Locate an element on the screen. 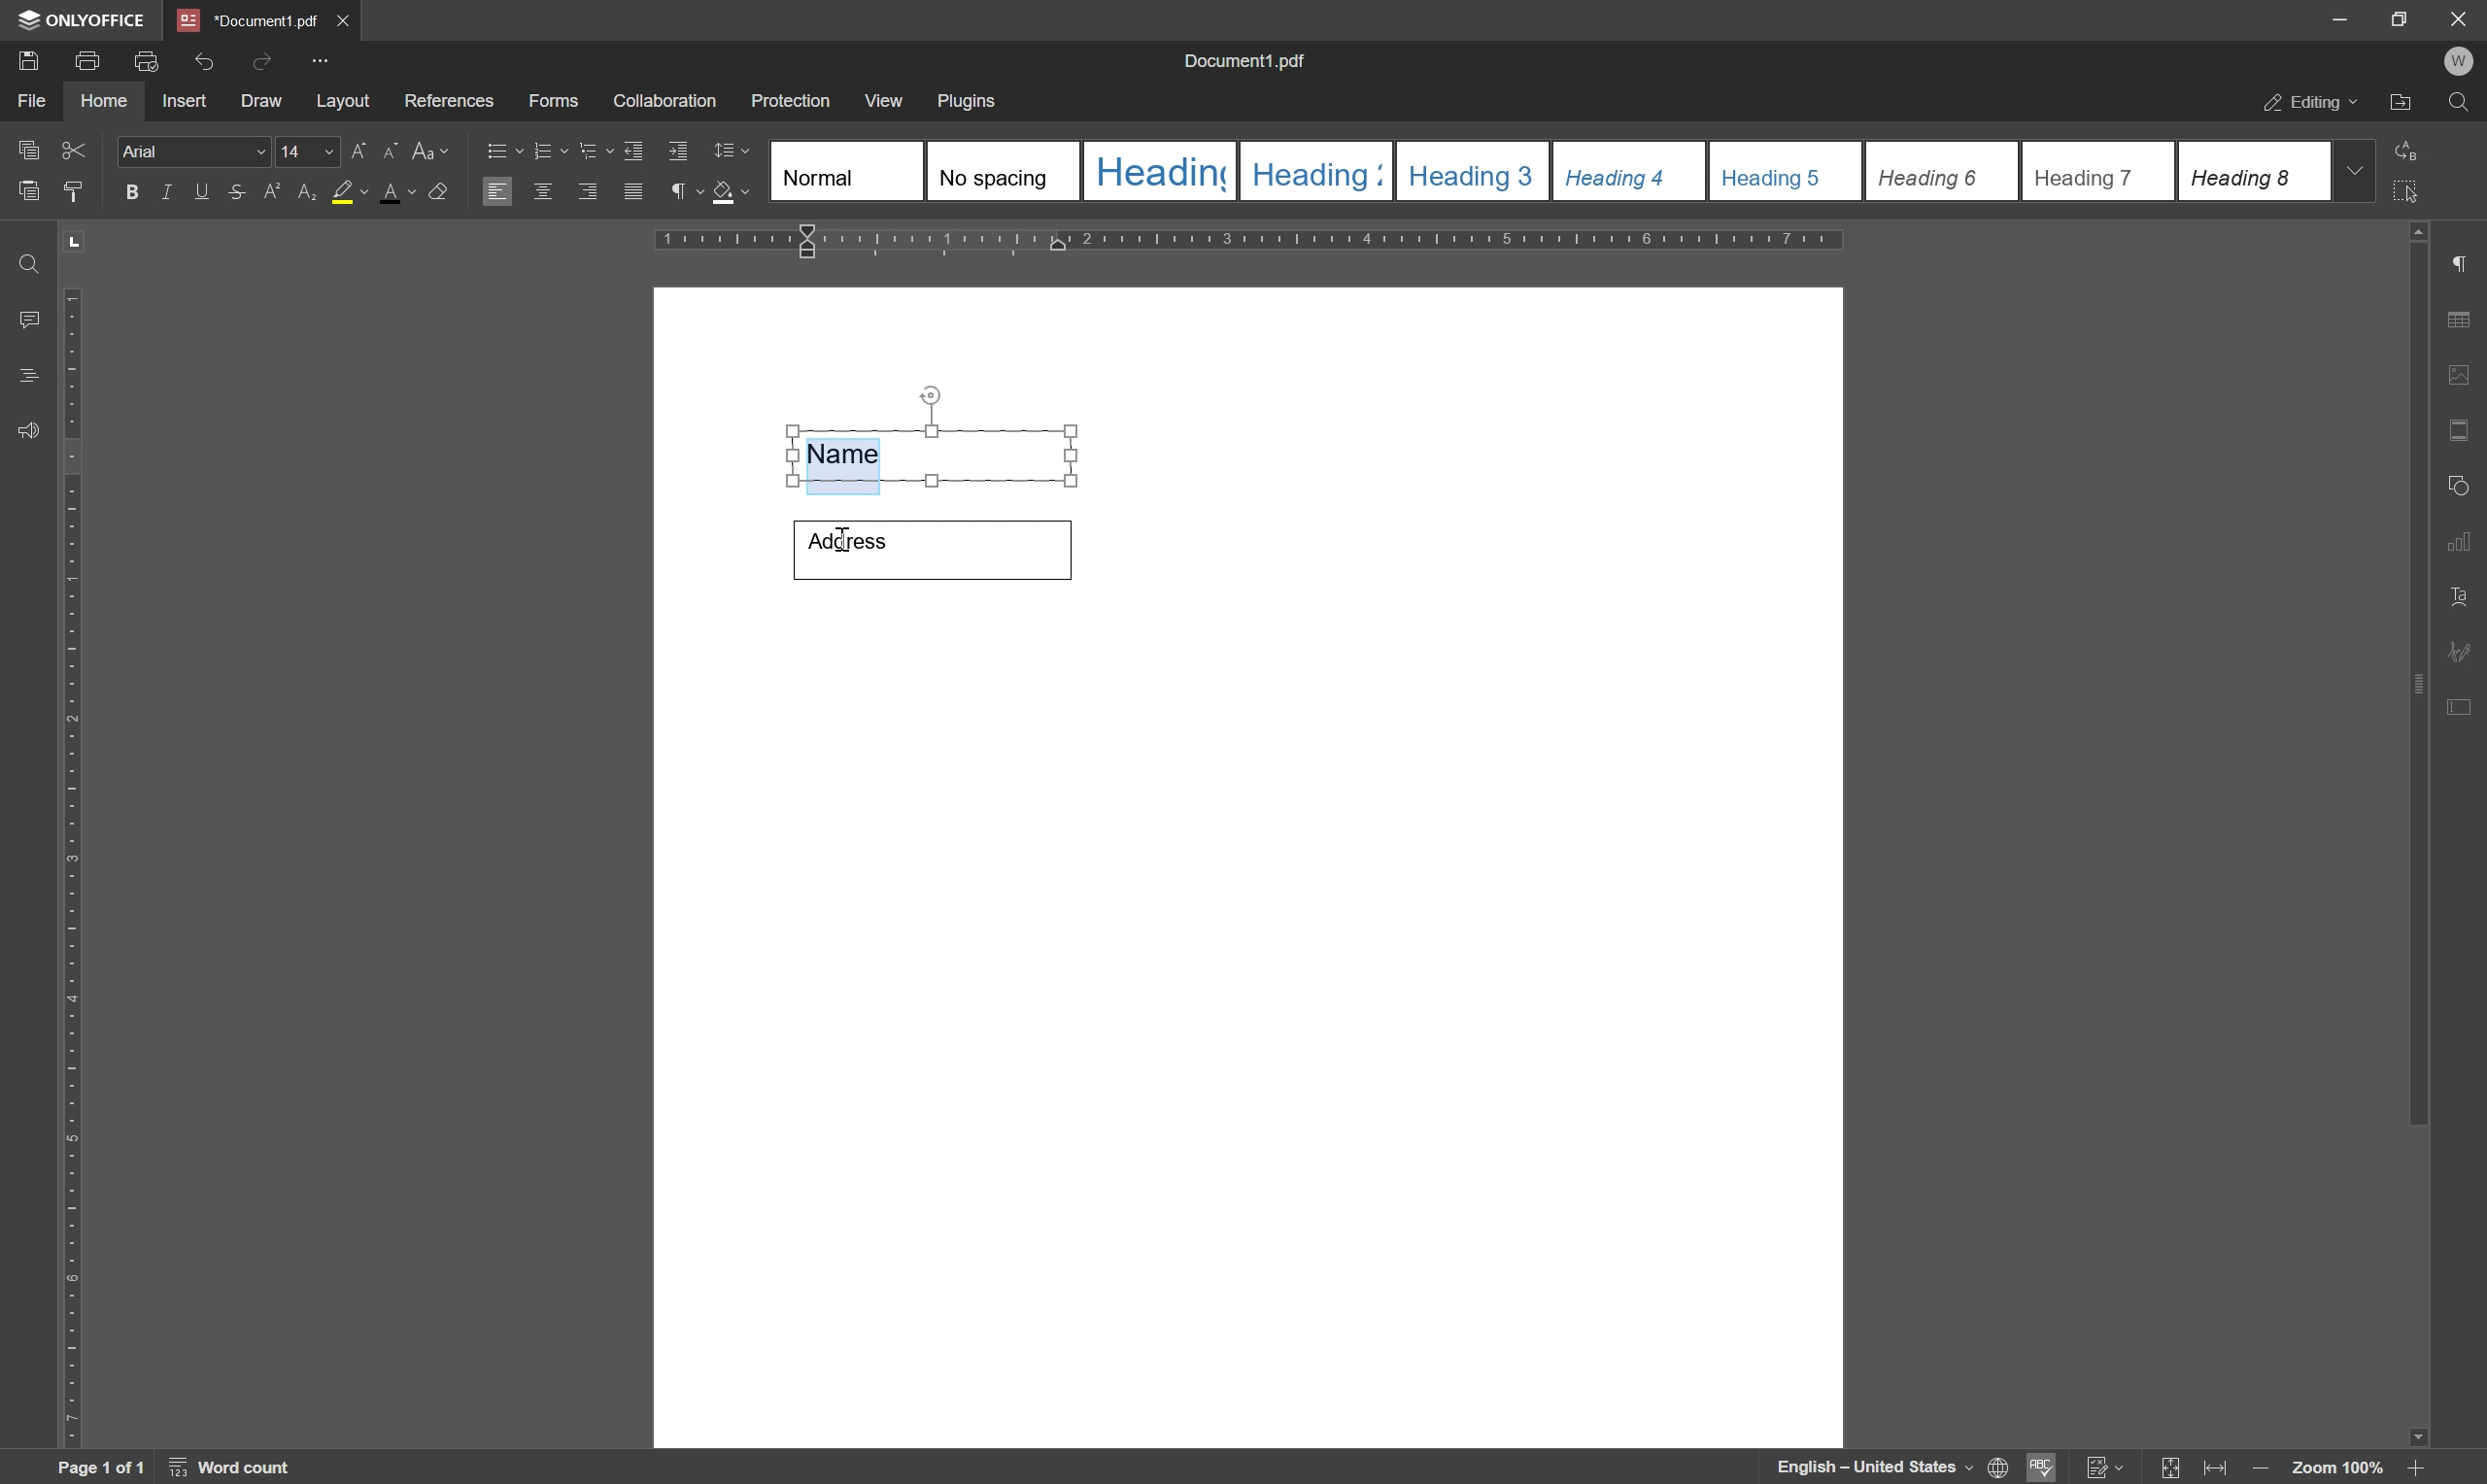 The width and height of the screenshot is (2487, 1484). image settings is located at coordinates (2467, 379).